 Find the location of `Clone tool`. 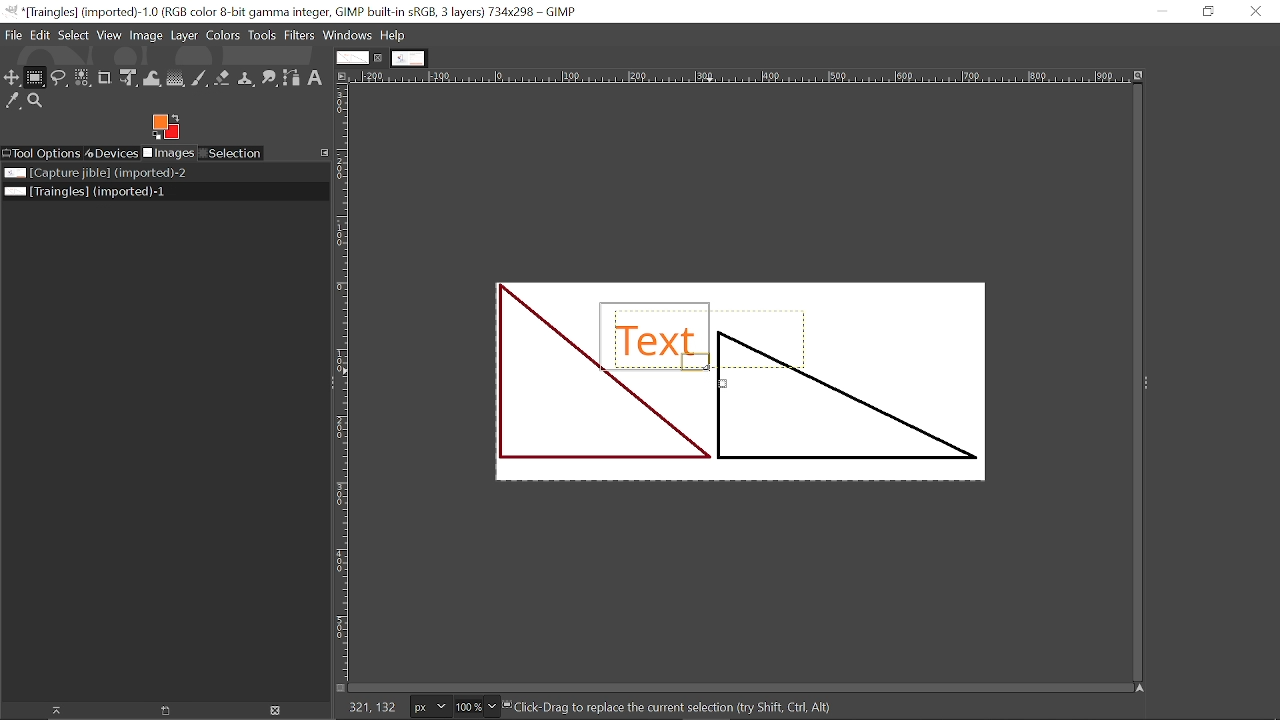

Clone tool is located at coordinates (247, 79).